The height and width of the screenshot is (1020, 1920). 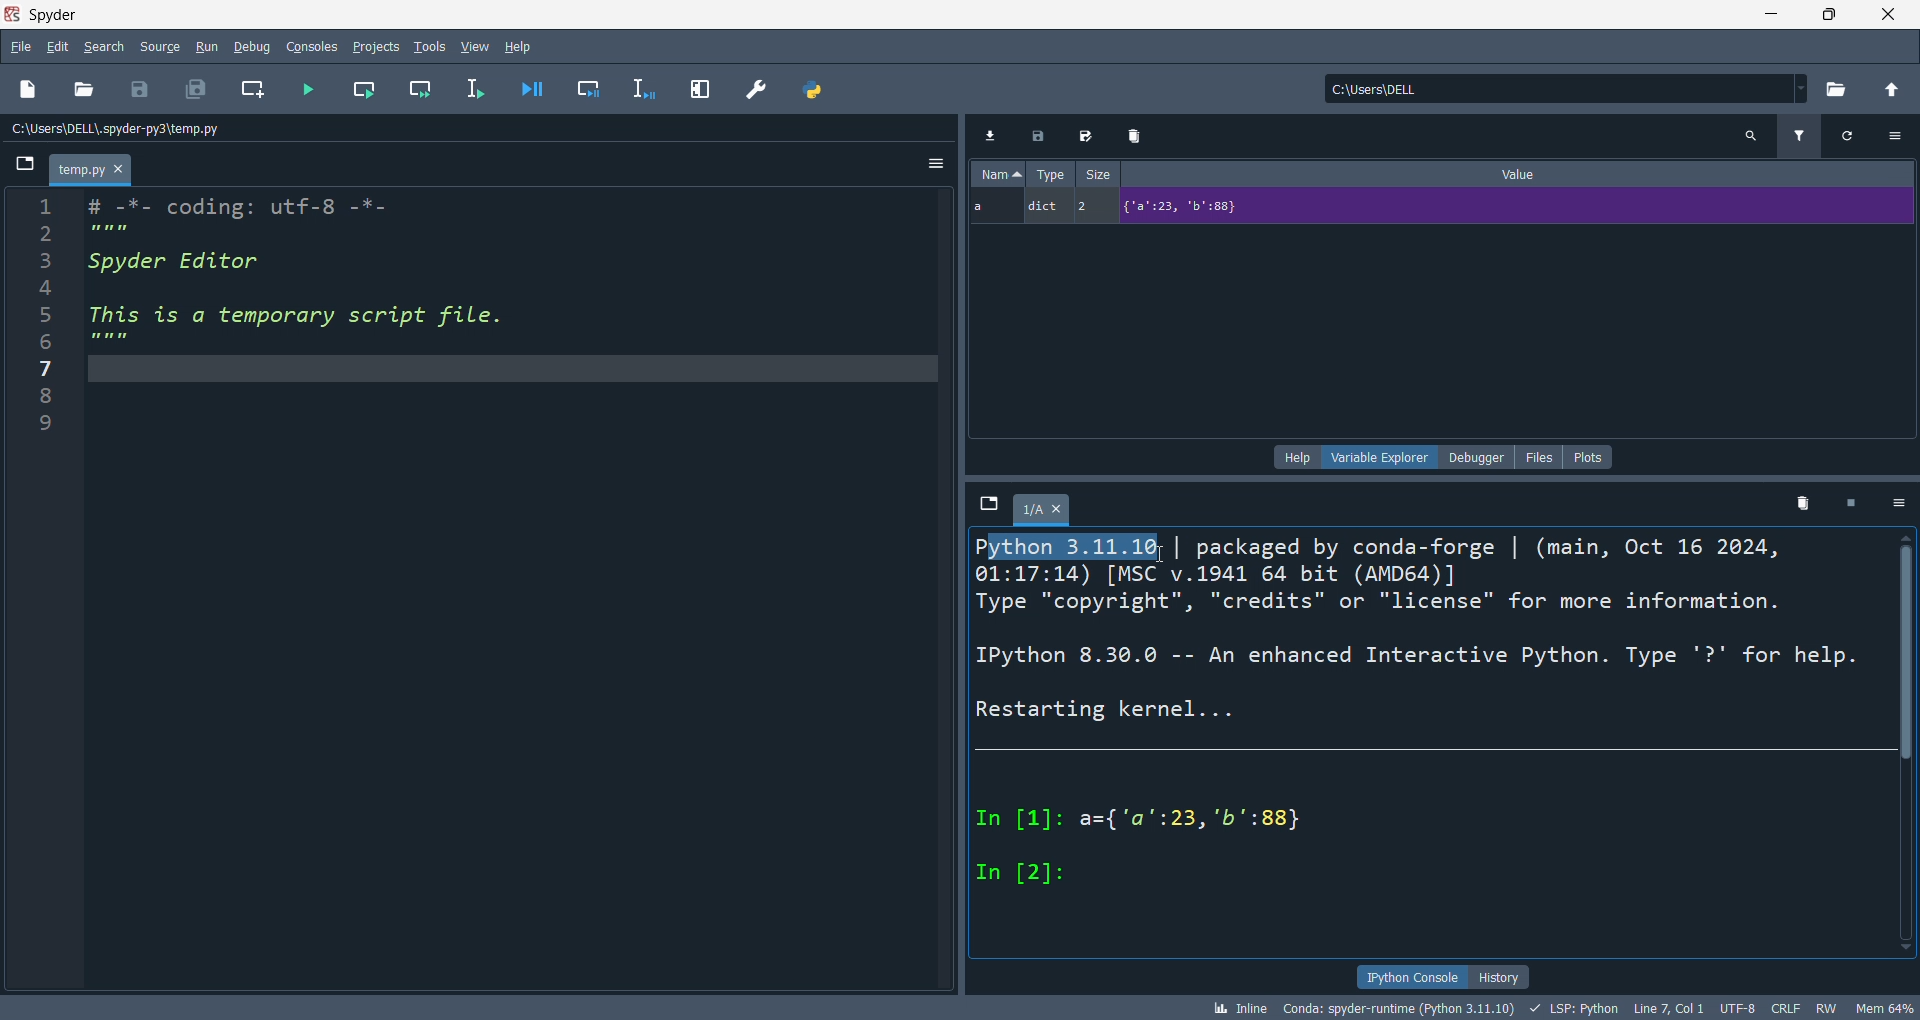 What do you see at coordinates (195, 87) in the screenshot?
I see `save all` at bounding box center [195, 87].